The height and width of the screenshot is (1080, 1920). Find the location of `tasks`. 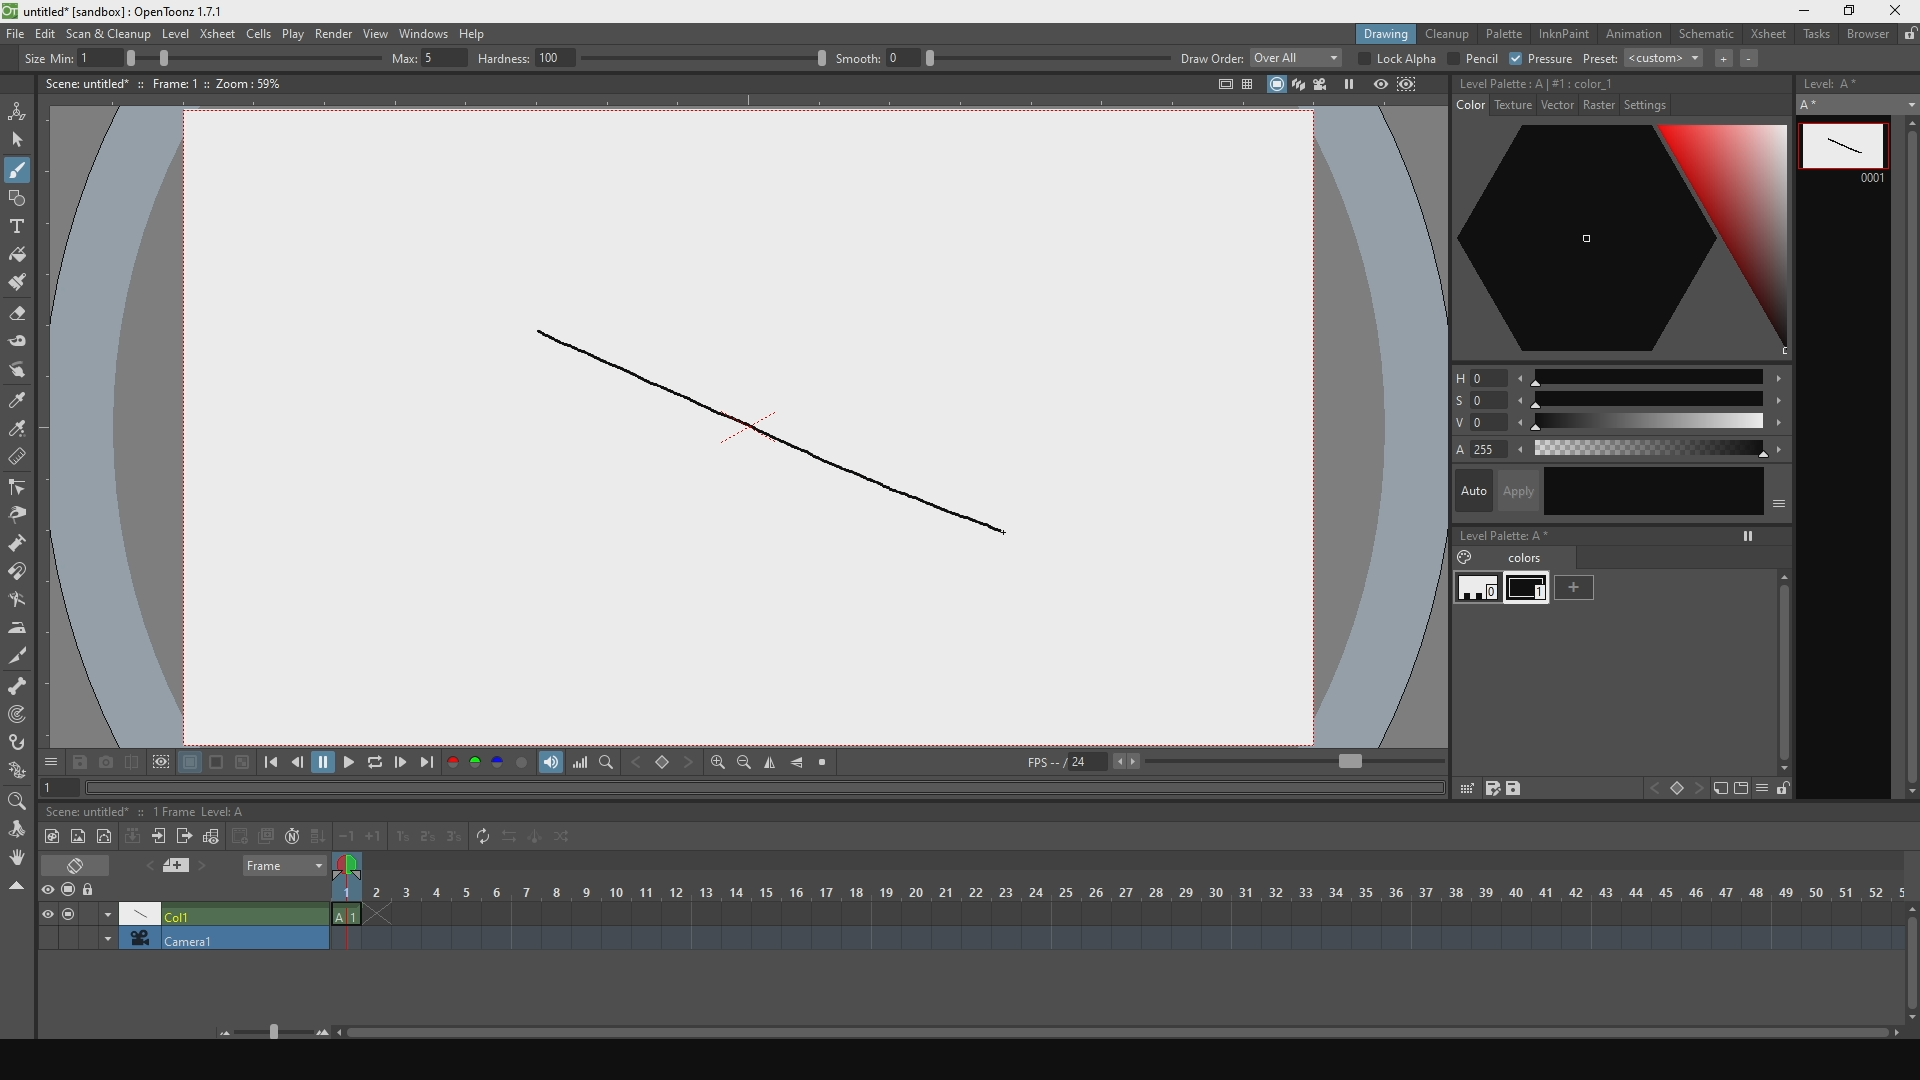

tasks is located at coordinates (1818, 39).